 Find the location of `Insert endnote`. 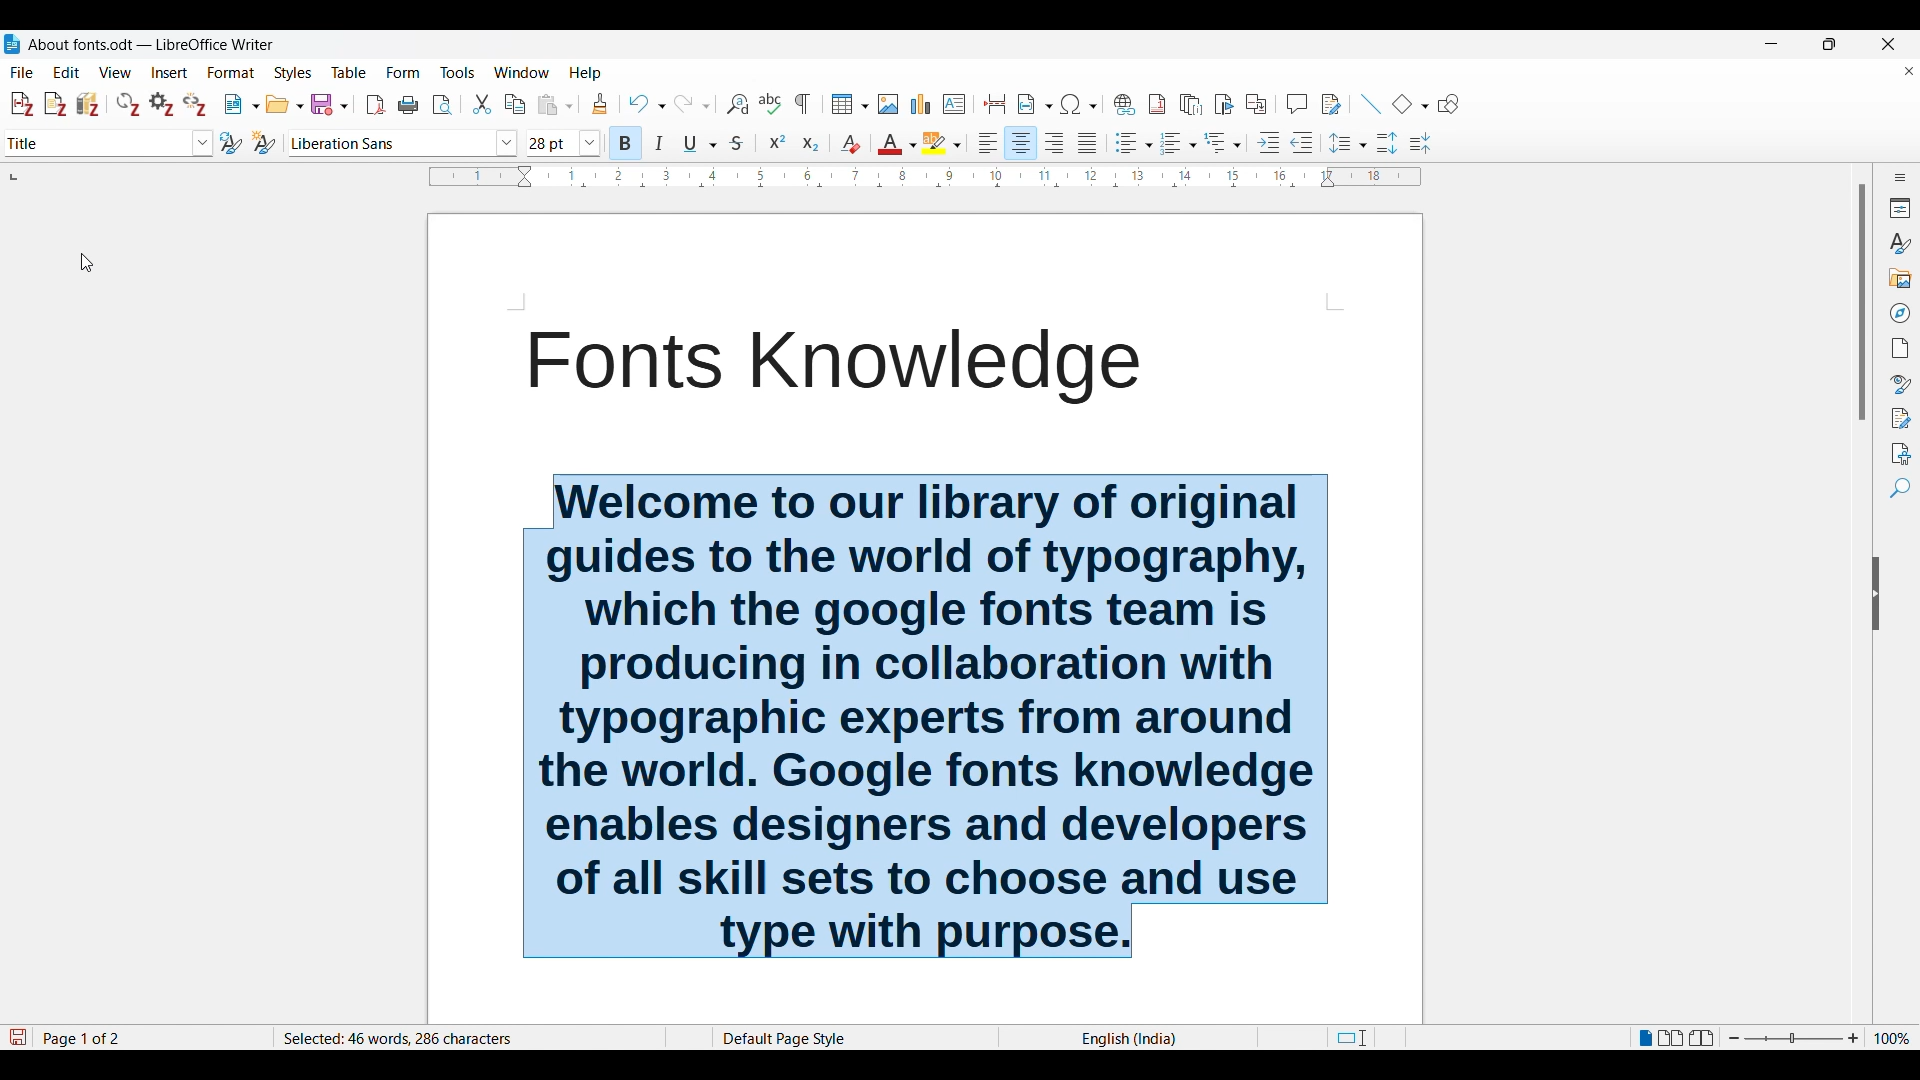

Insert endnote is located at coordinates (1191, 104).